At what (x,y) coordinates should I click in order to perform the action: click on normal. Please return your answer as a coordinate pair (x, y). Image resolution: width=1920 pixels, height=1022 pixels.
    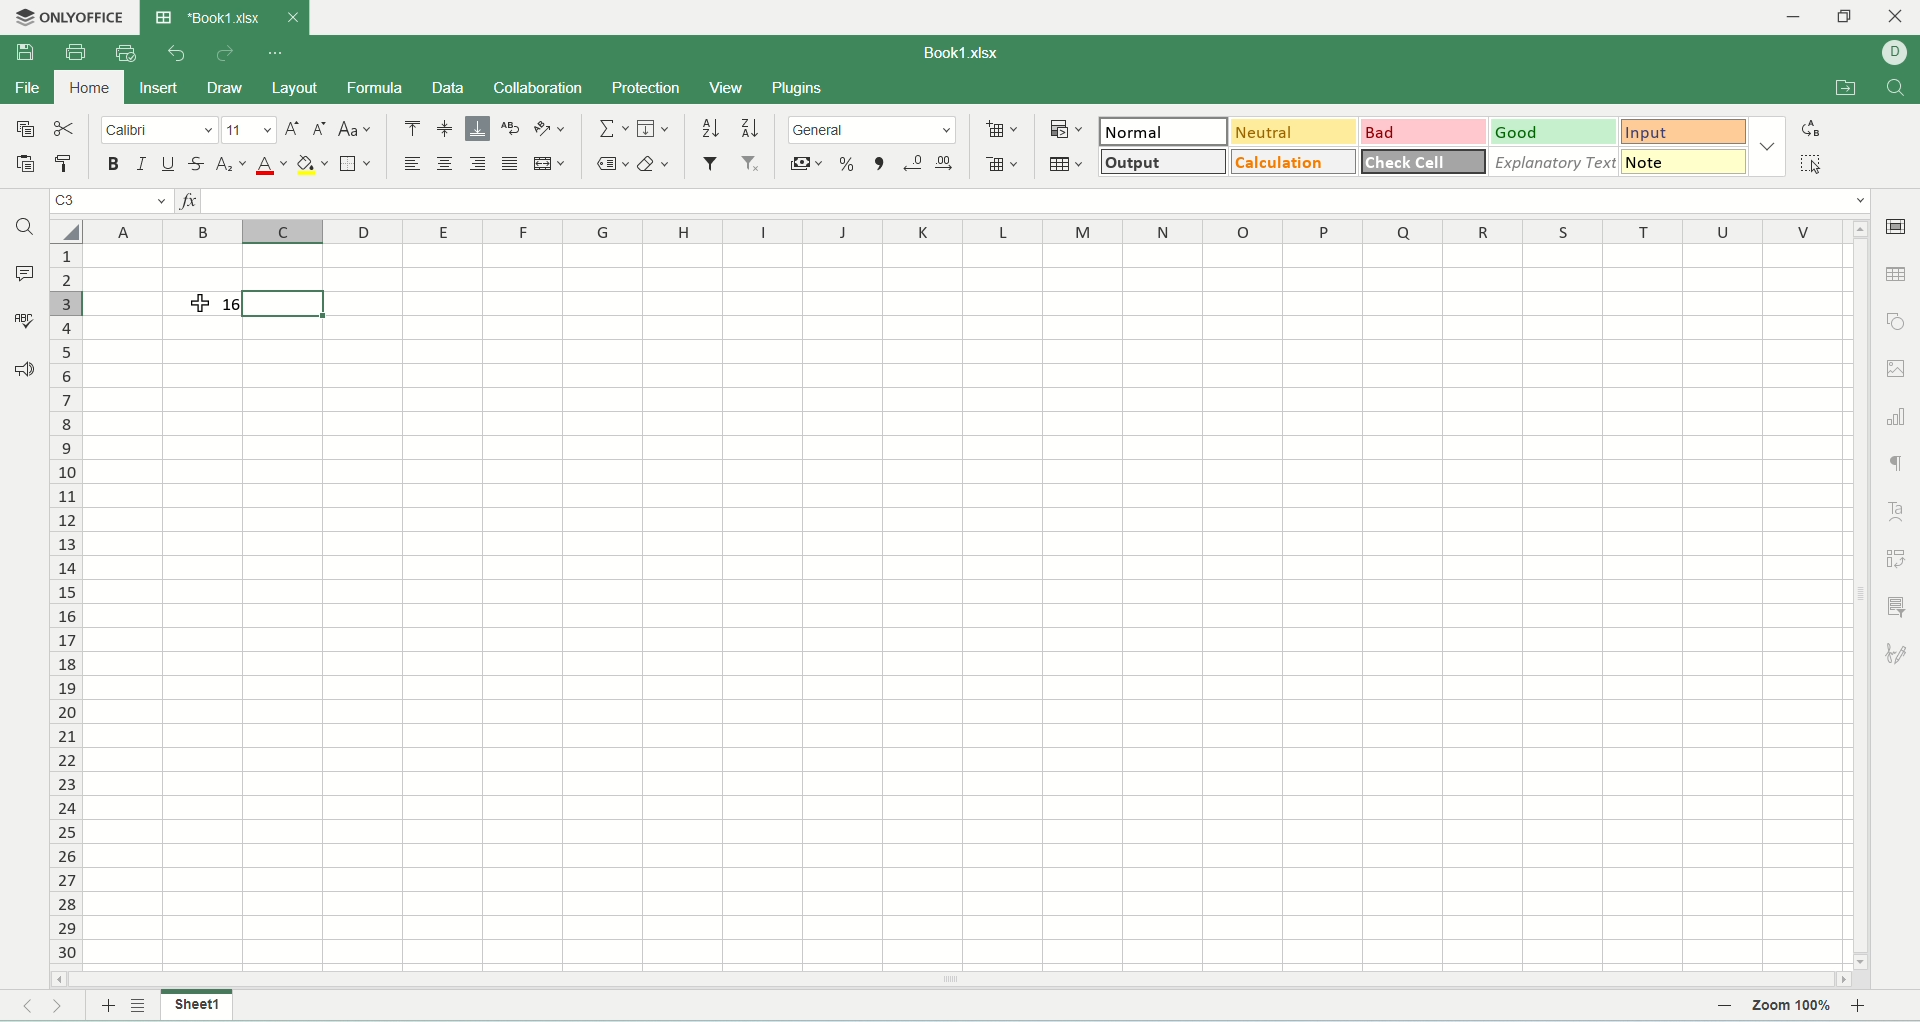
    Looking at the image, I should click on (1166, 131).